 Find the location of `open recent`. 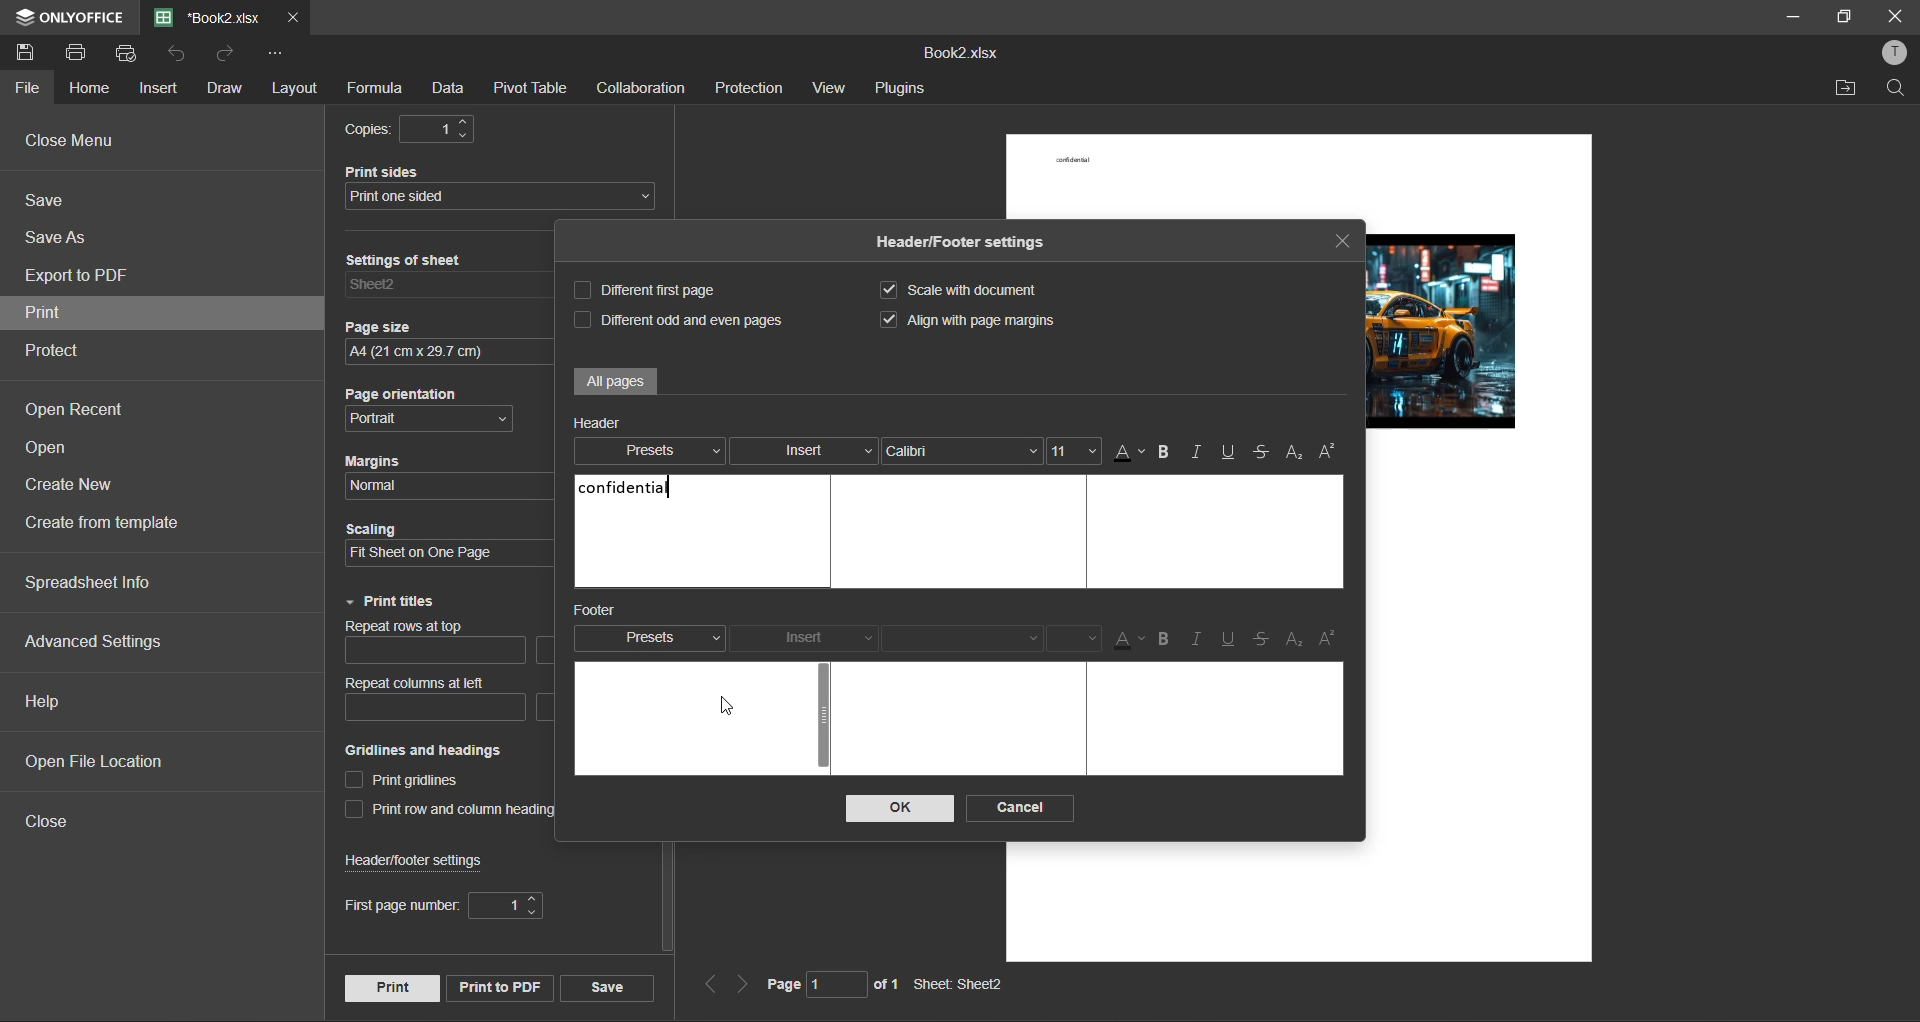

open recent is located at coordinates (74, 405).